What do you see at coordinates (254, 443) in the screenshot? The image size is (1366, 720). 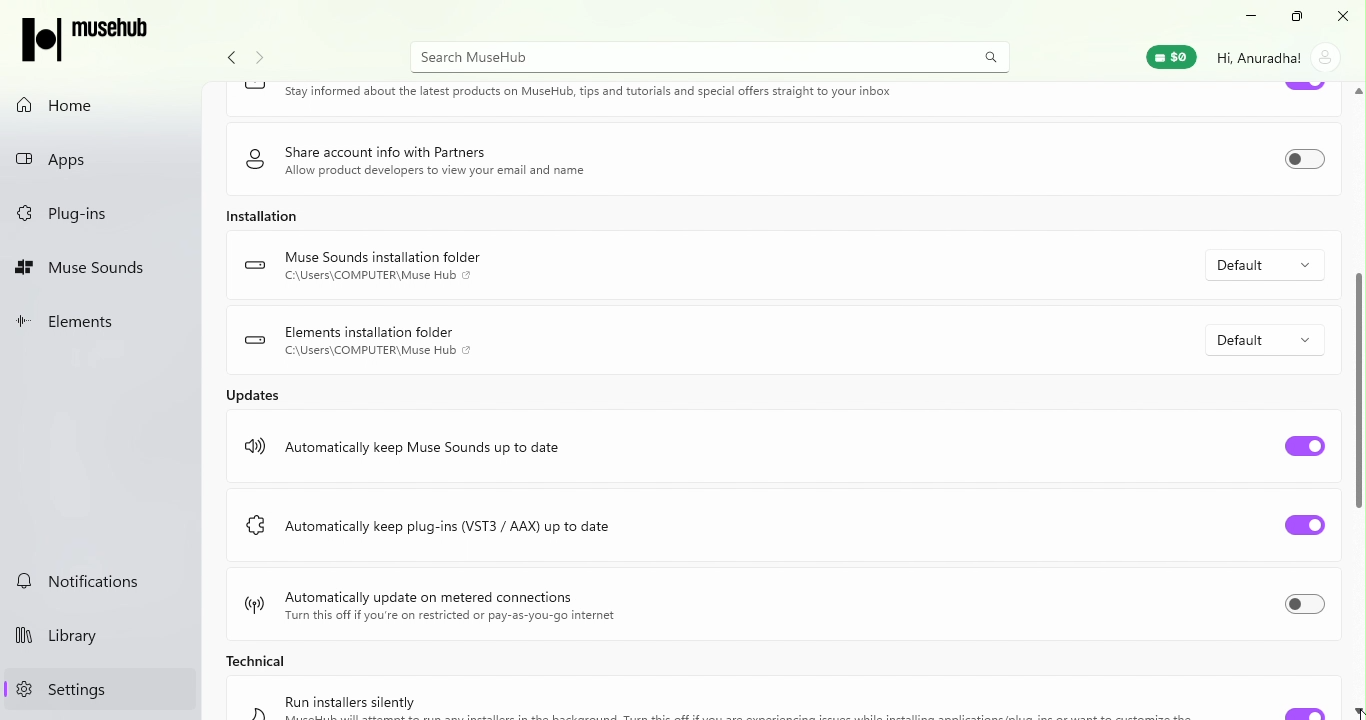 I see `logo` at bounding box center [254, 443].